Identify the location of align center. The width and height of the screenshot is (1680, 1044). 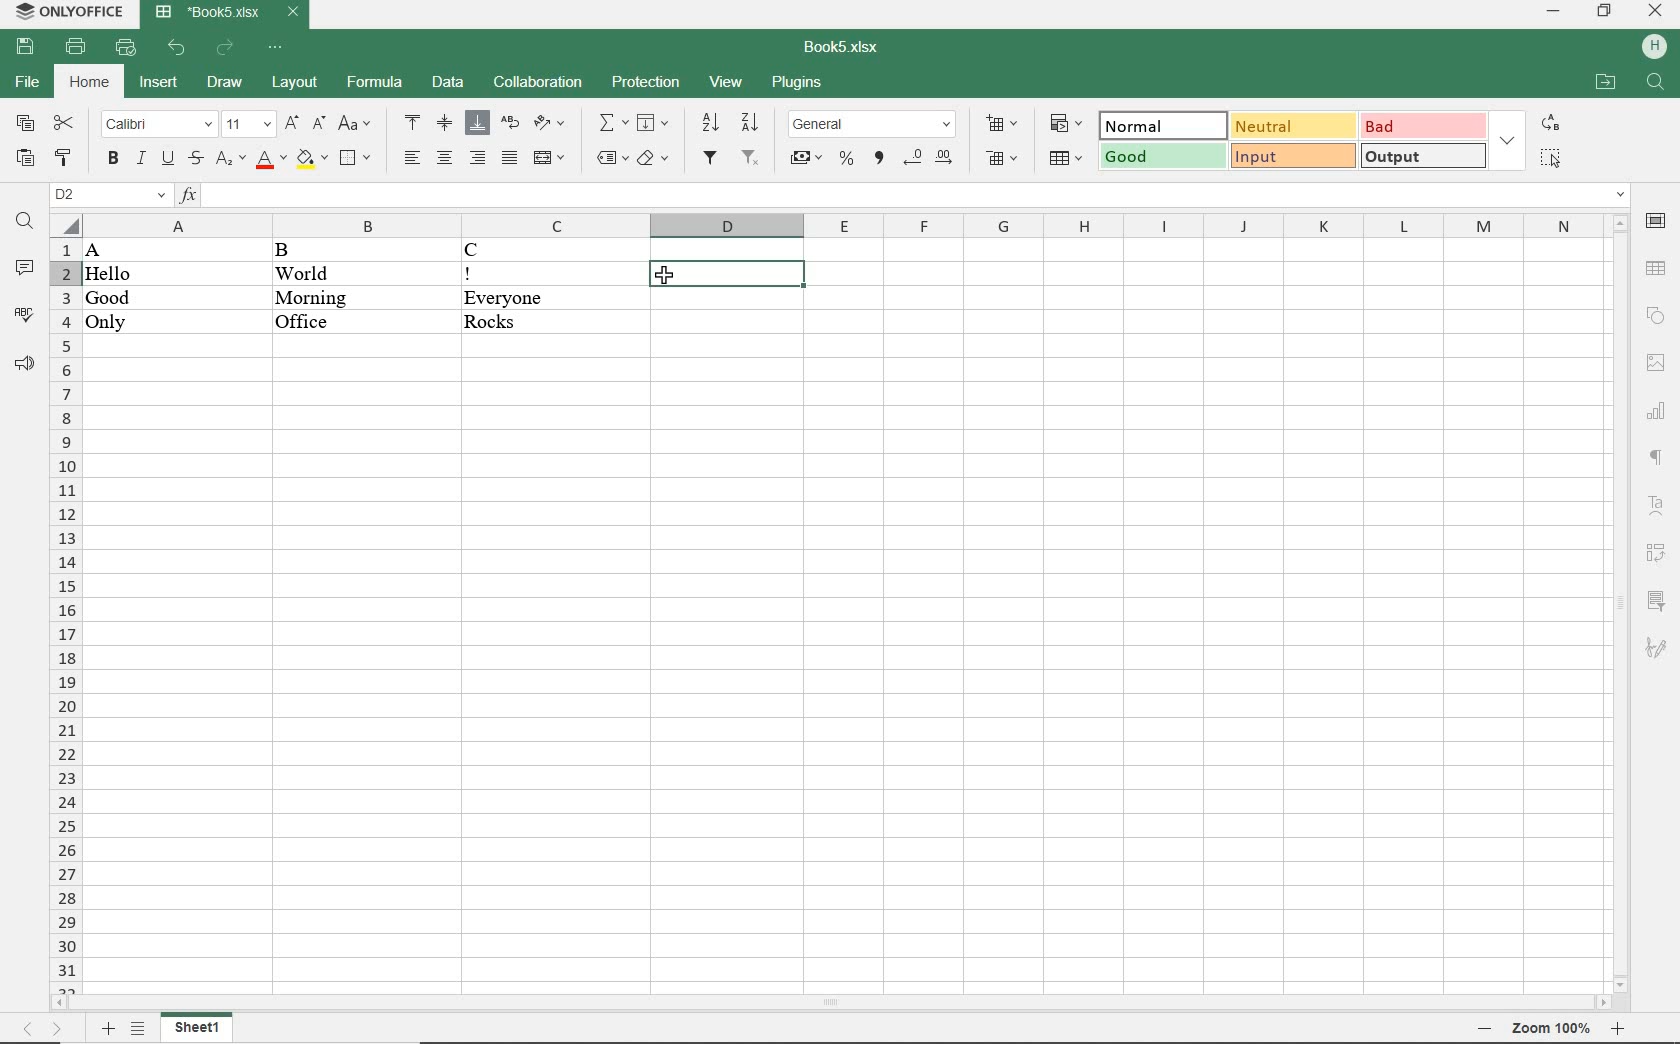
(444, 158).